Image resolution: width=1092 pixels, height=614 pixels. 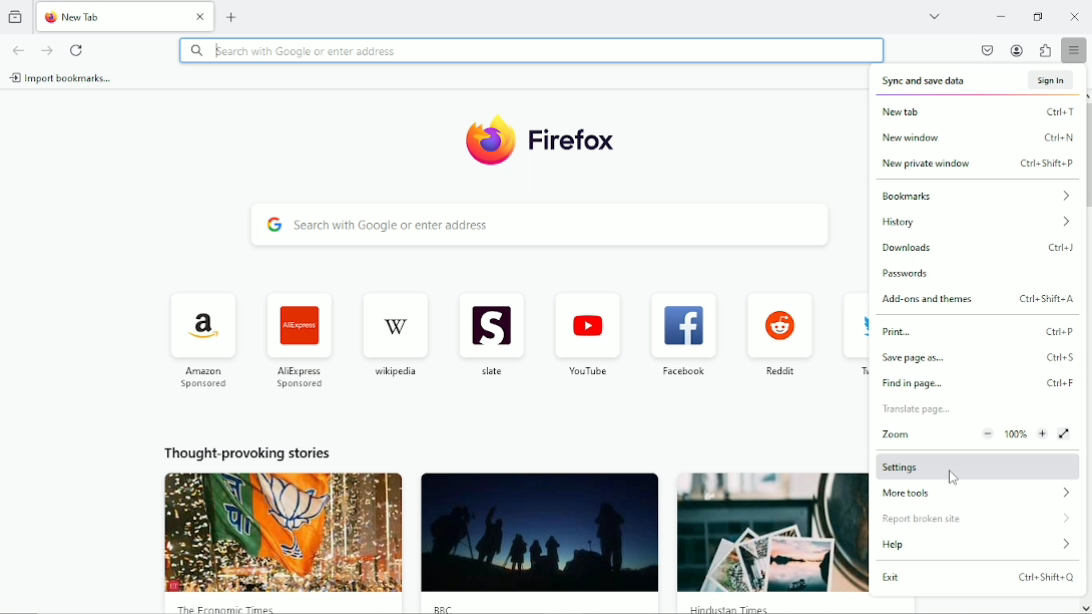 What do you see at coordinates (978, 358) in the screenshot?
I see `Save page as...  Ctrl+S` at bounding box center [978, 358].